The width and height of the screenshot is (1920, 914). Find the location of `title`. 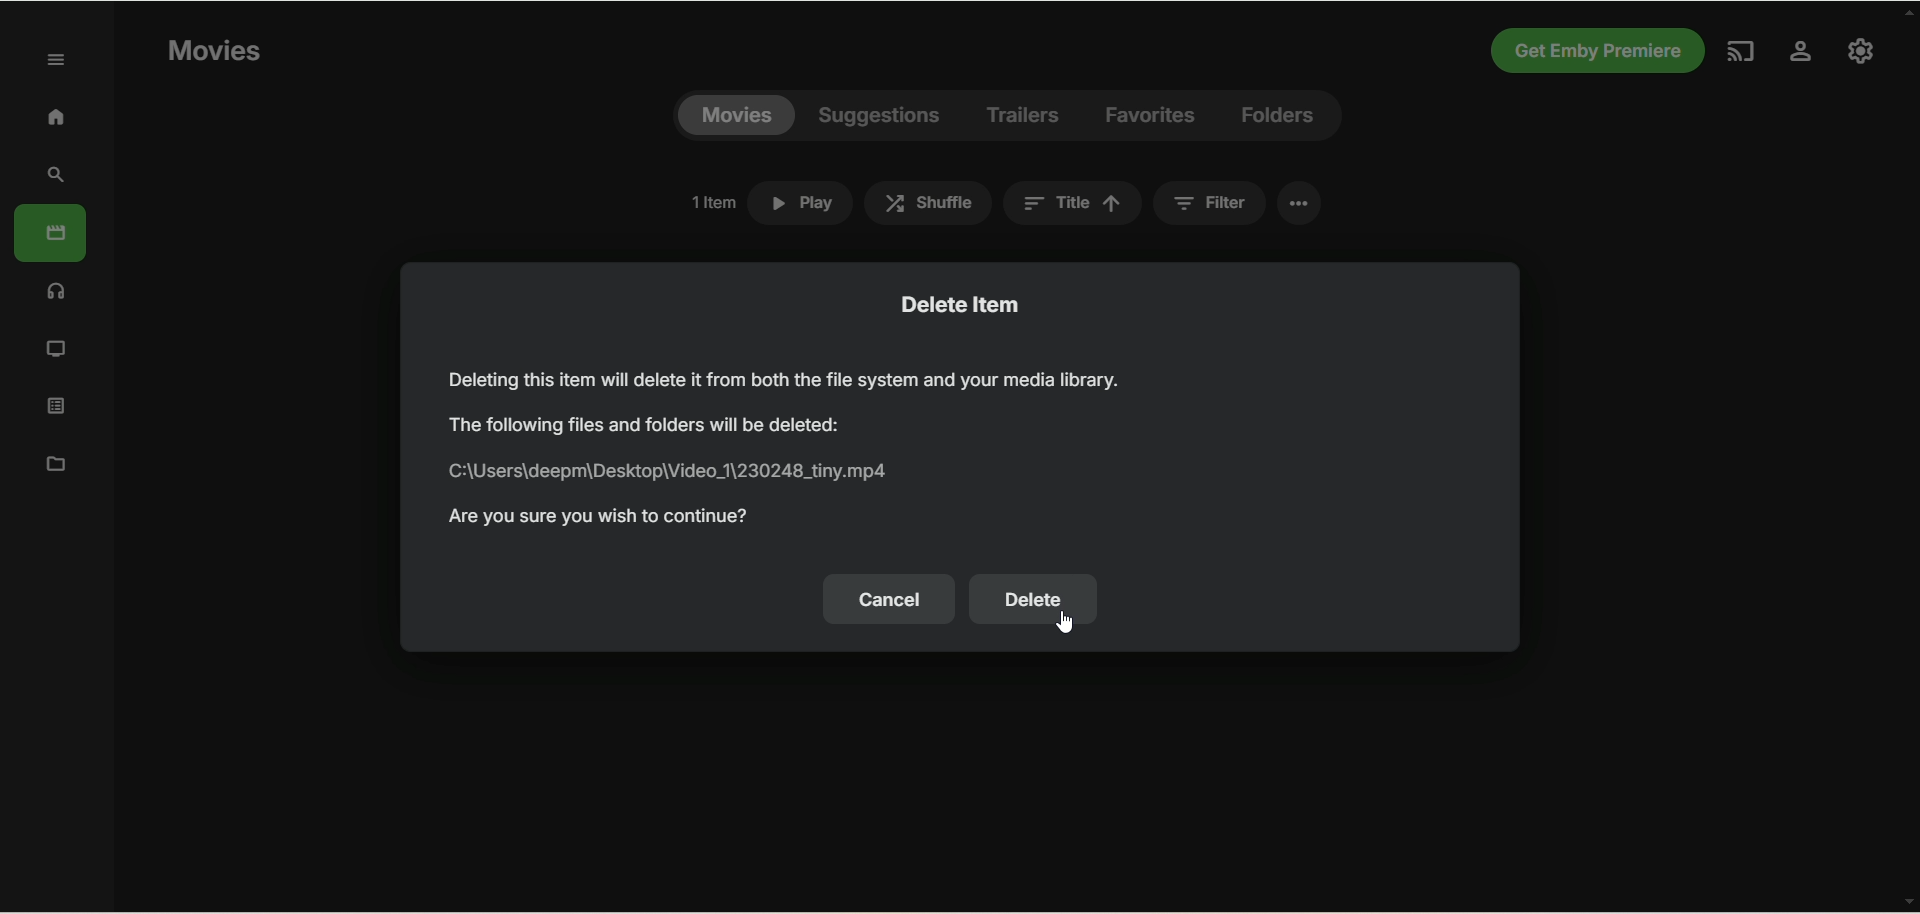

title is located at coordinates (1072, 203).